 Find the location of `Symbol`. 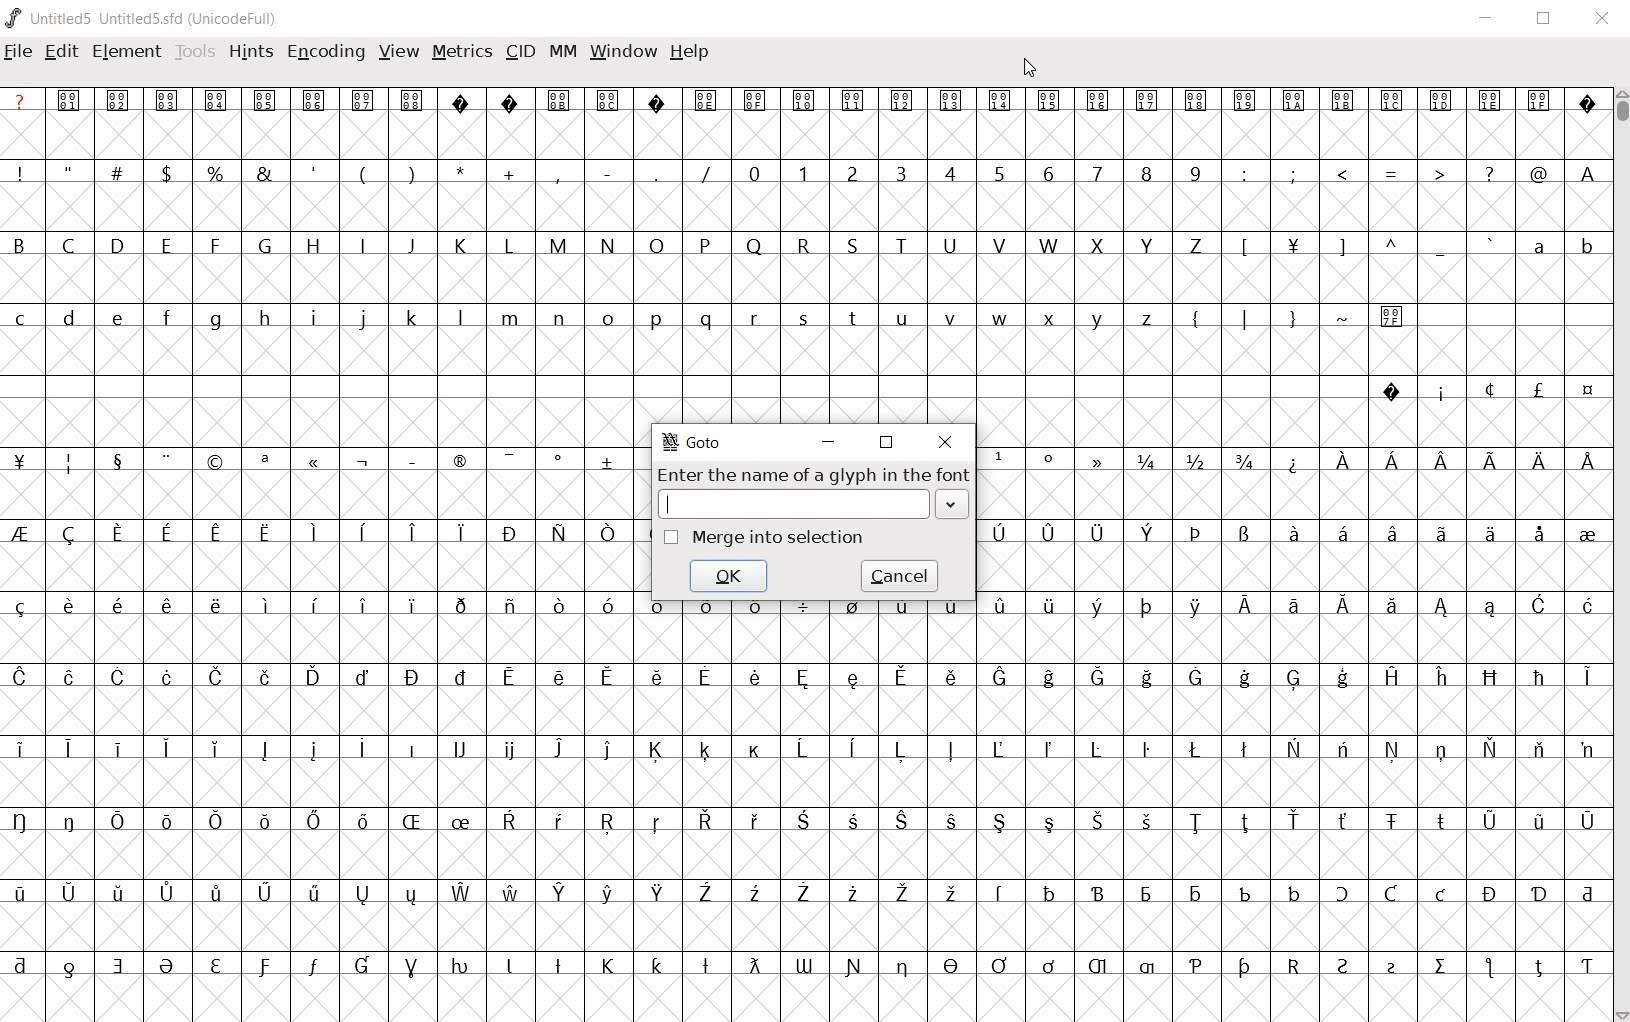

Symbol is located at coordinates (509, 823).